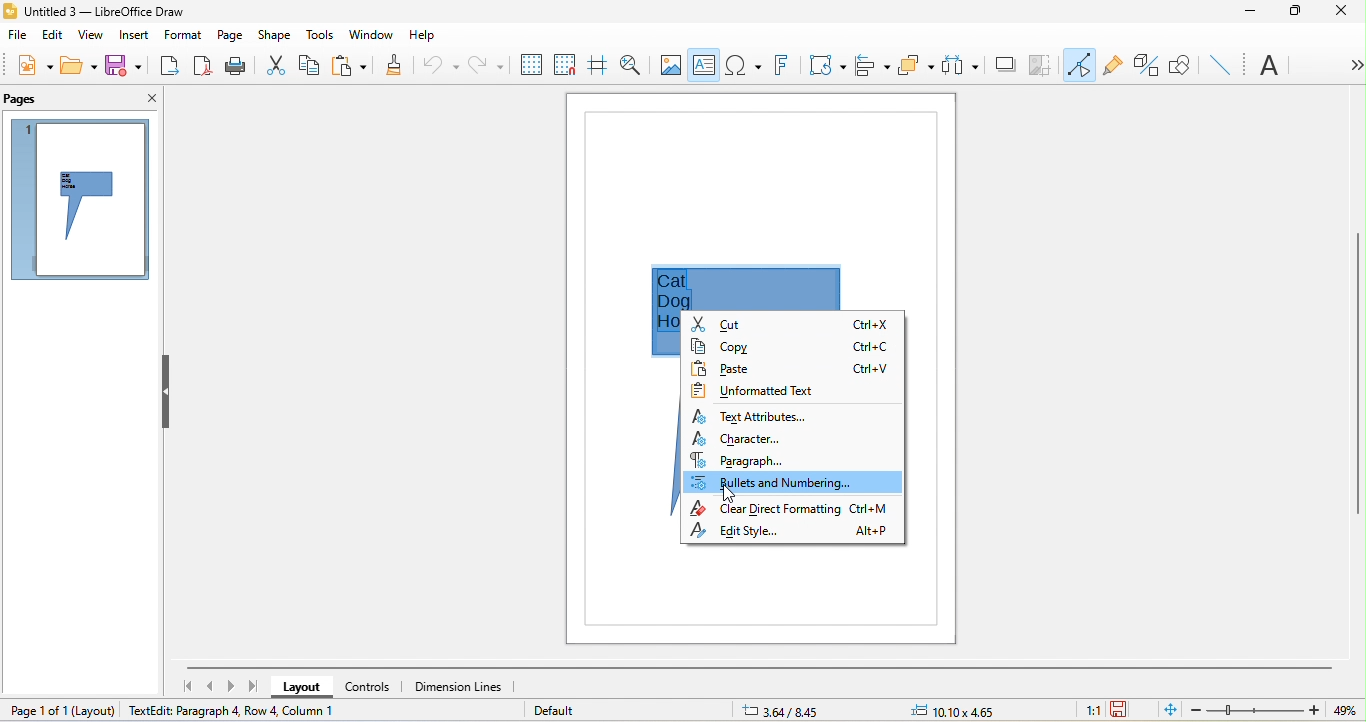 Image resolution: width=1366 pixels, height=722 pixels. Describe the element at coordinates (313, 64) in the screenshot. I see `copy` at that location.